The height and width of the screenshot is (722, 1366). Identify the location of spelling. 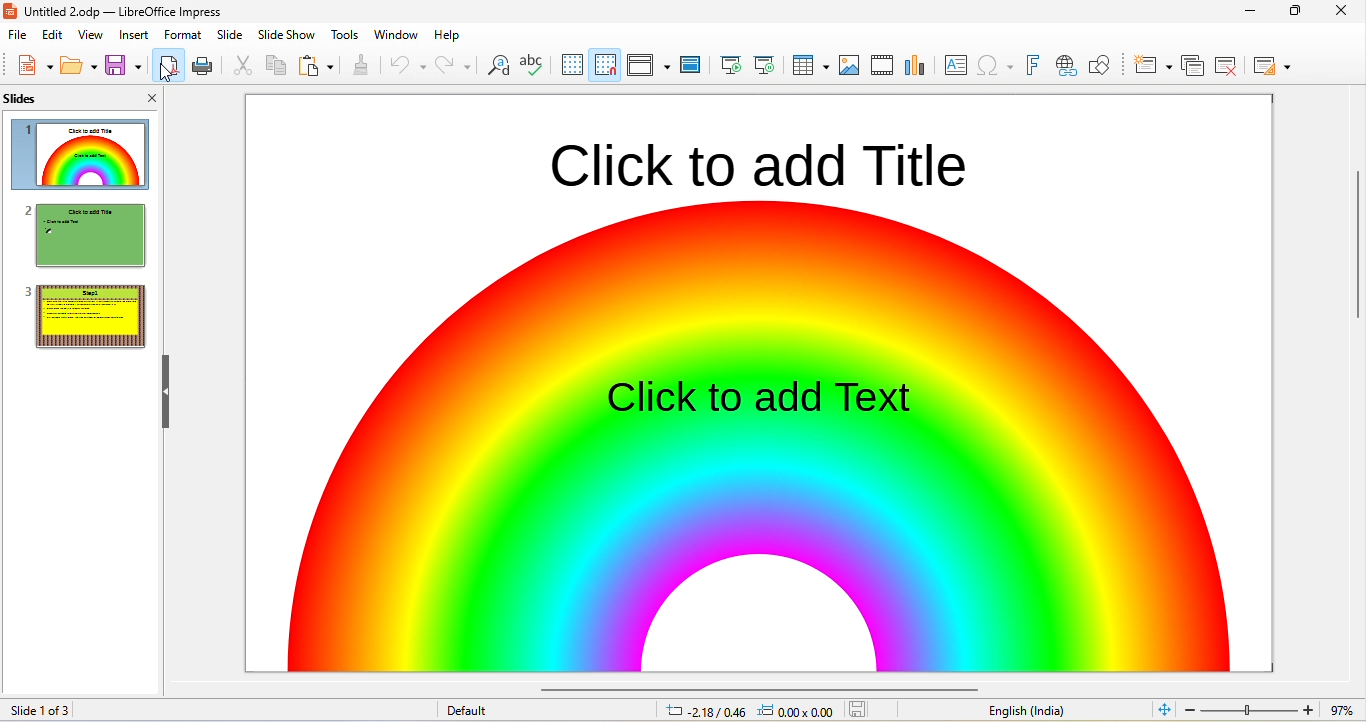
(532, 64).